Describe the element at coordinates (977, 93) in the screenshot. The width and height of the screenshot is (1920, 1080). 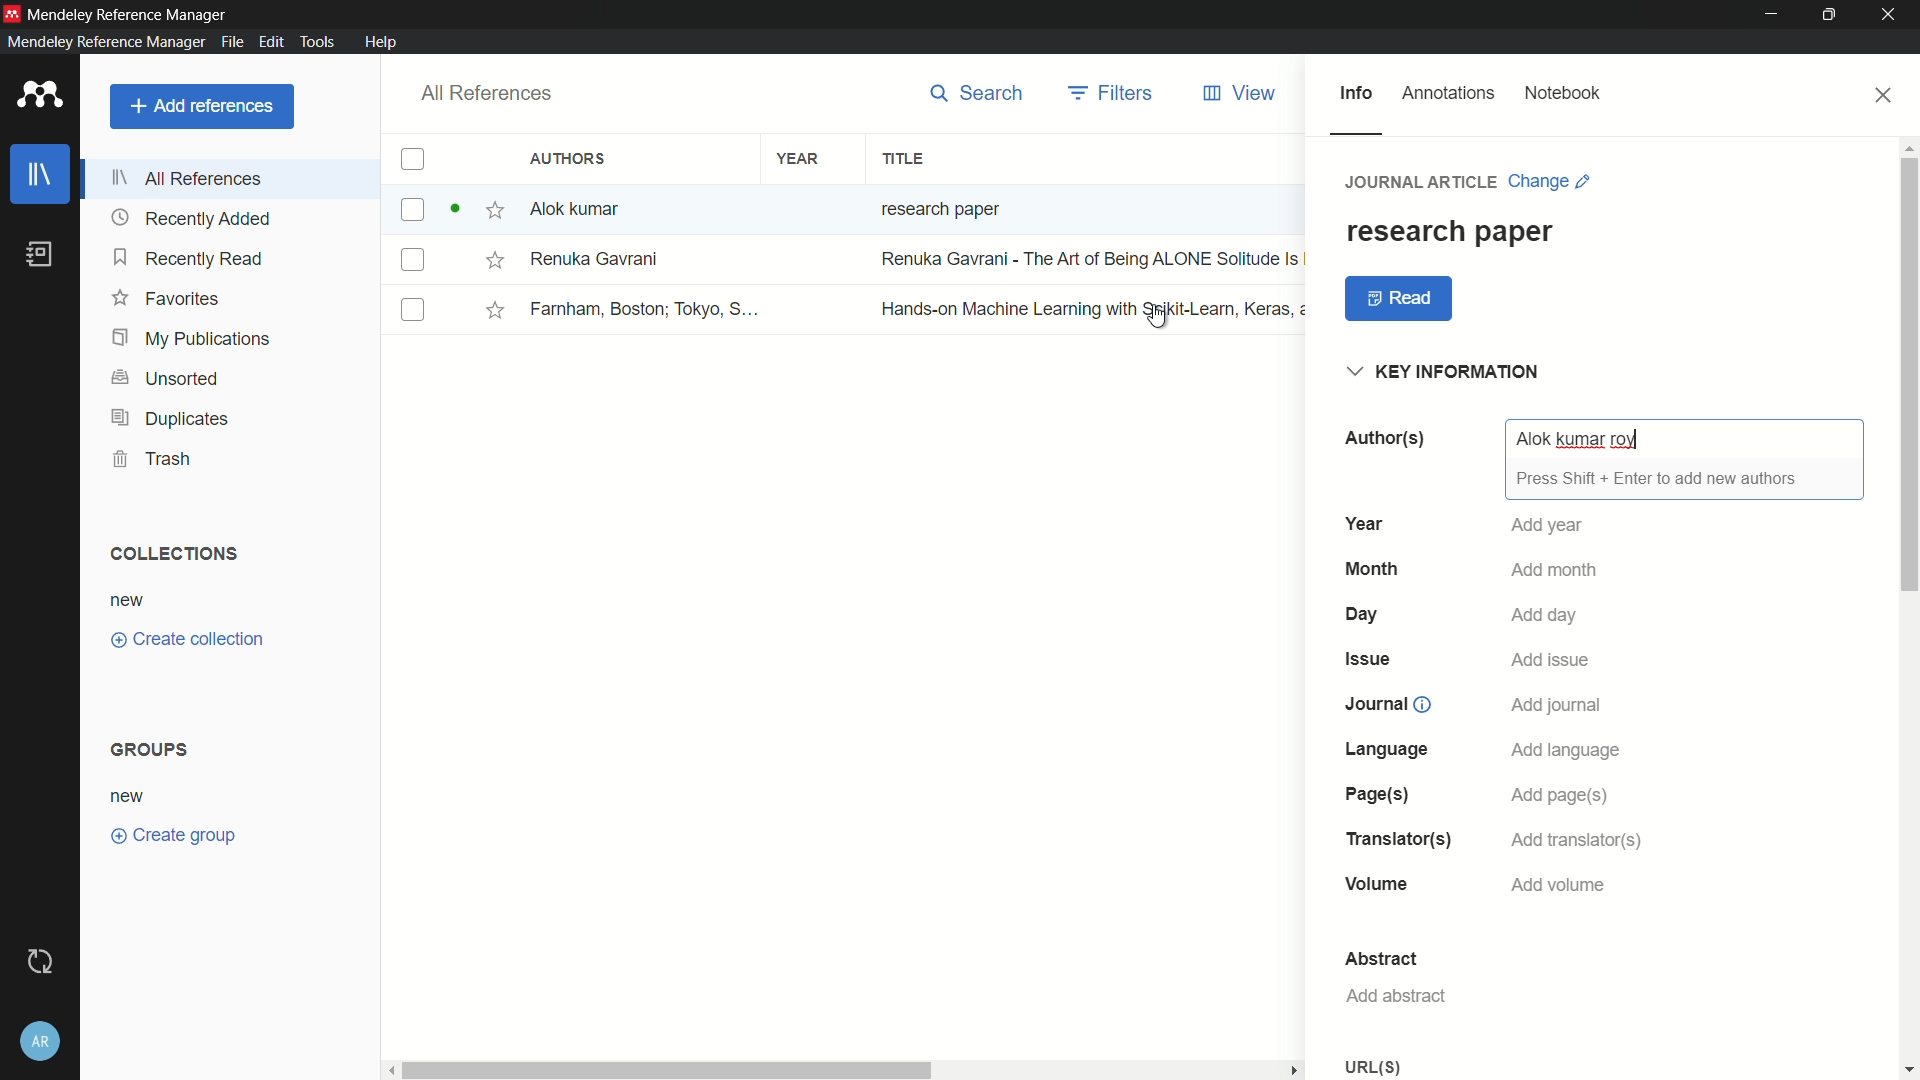
I see `search` at that location.